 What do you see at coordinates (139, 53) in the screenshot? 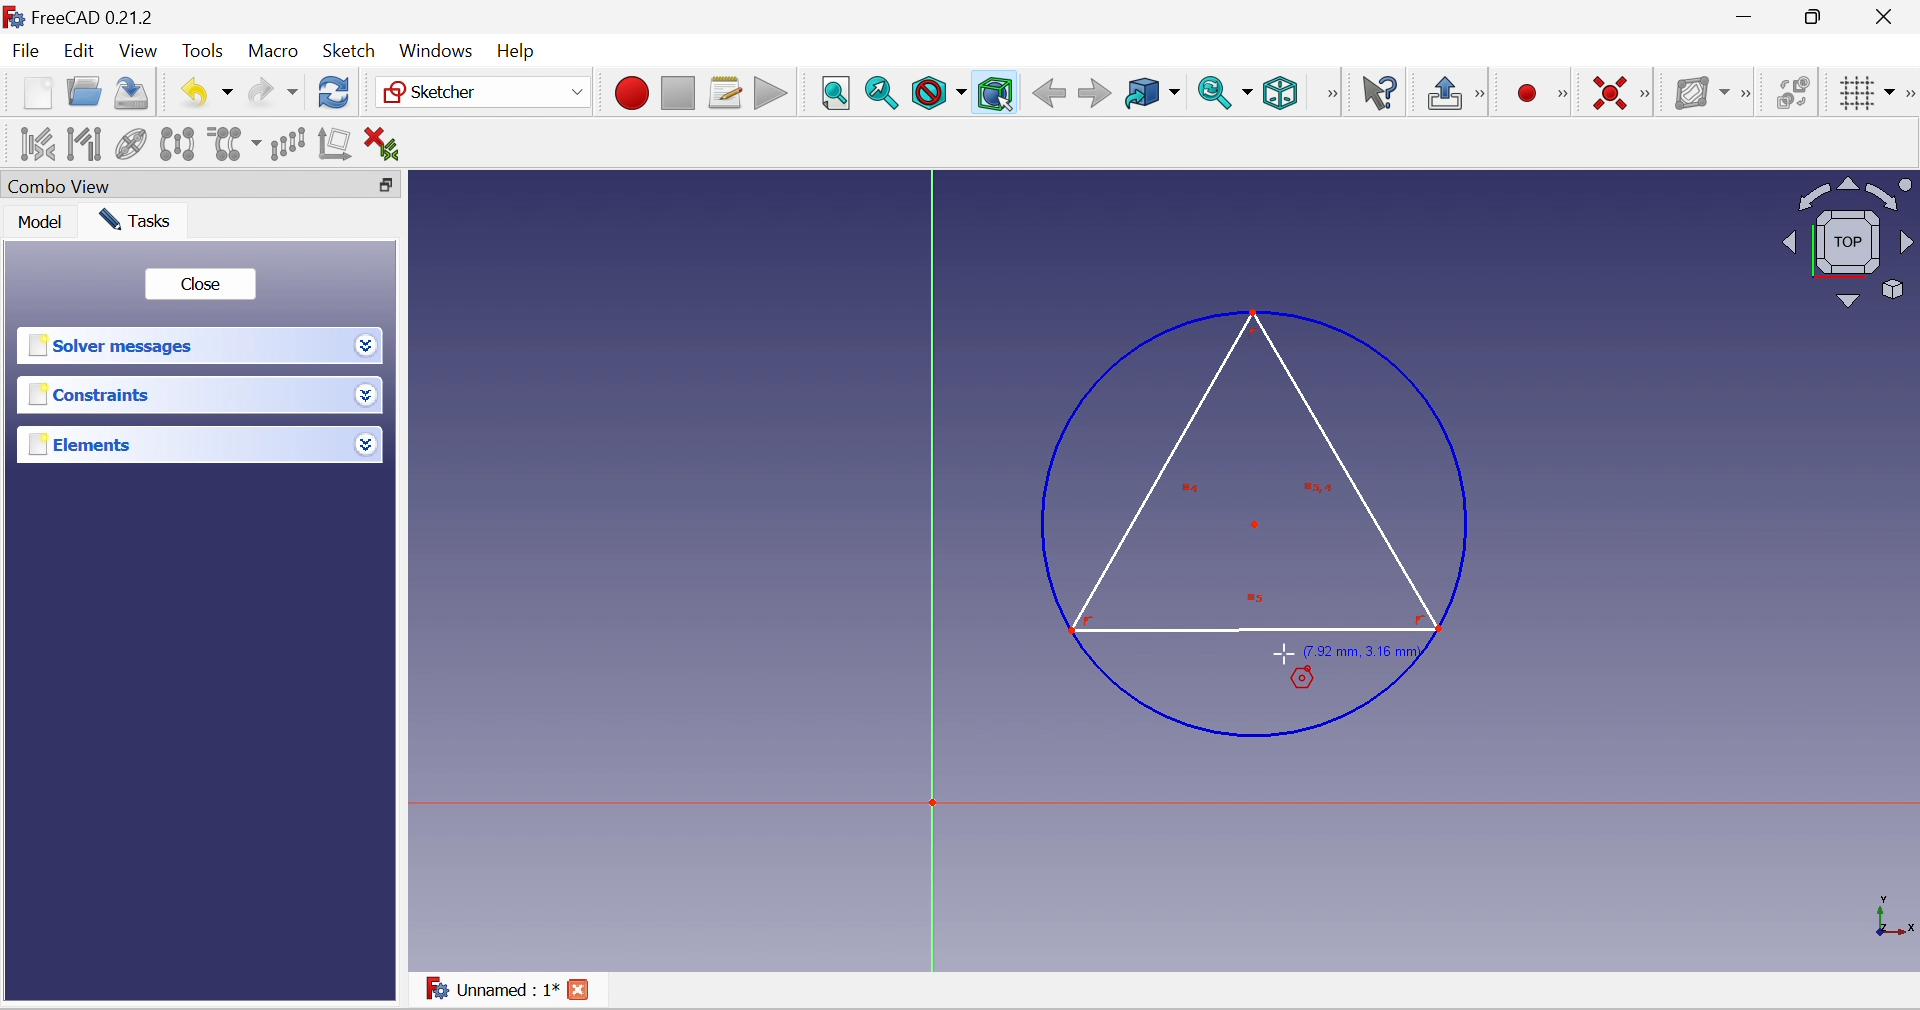
I see `View` at bounding box center [139, 53].